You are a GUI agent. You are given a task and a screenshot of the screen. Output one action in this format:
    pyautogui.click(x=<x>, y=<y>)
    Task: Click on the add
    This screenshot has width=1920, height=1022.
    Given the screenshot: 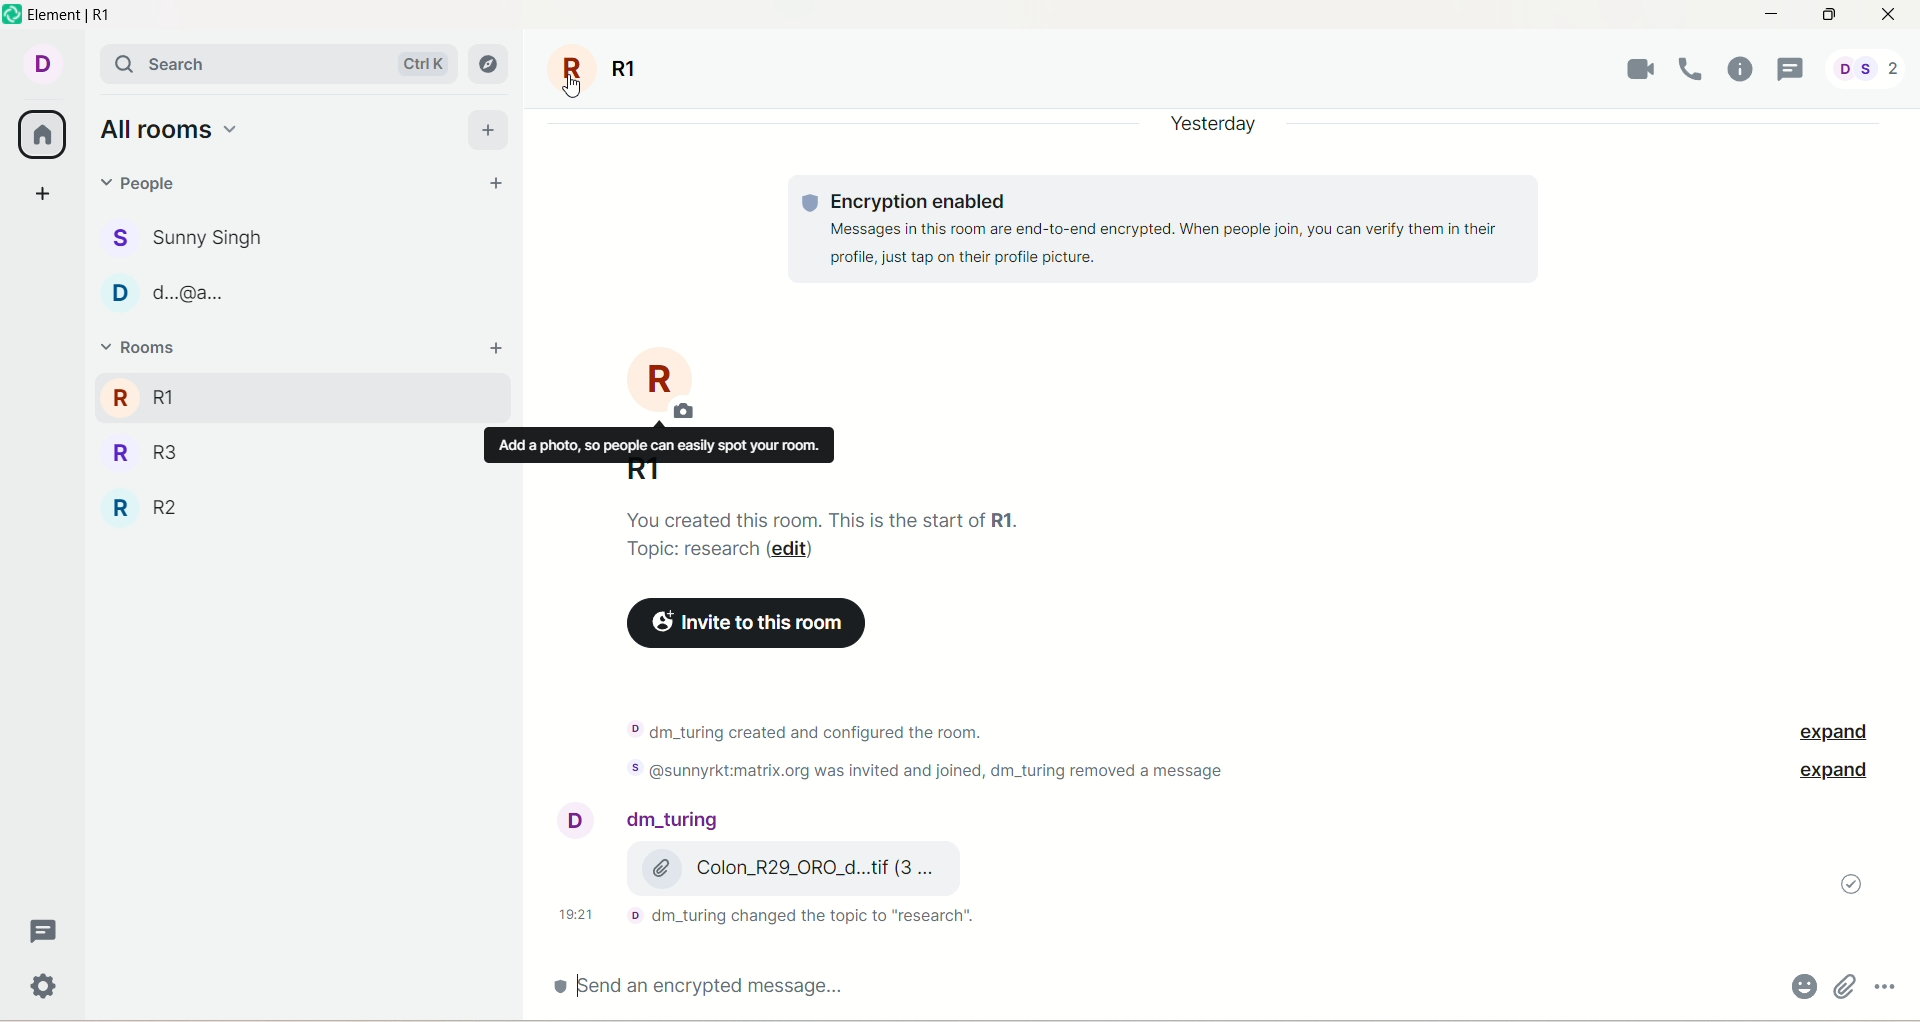 What is the action you would take?
    pyautogui.click(x=501, y=347)
    